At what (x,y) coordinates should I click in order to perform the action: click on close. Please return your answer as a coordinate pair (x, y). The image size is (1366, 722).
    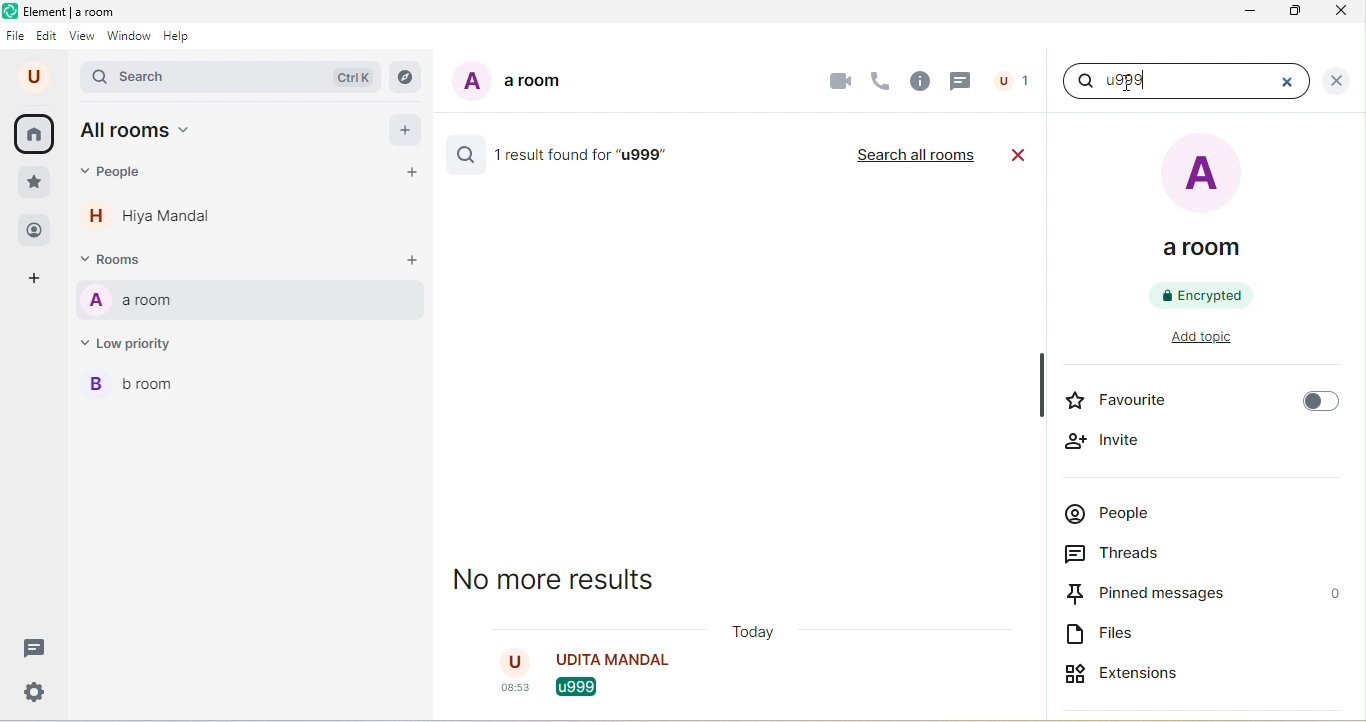
    Looking at the image, I should click on (1020, 154).